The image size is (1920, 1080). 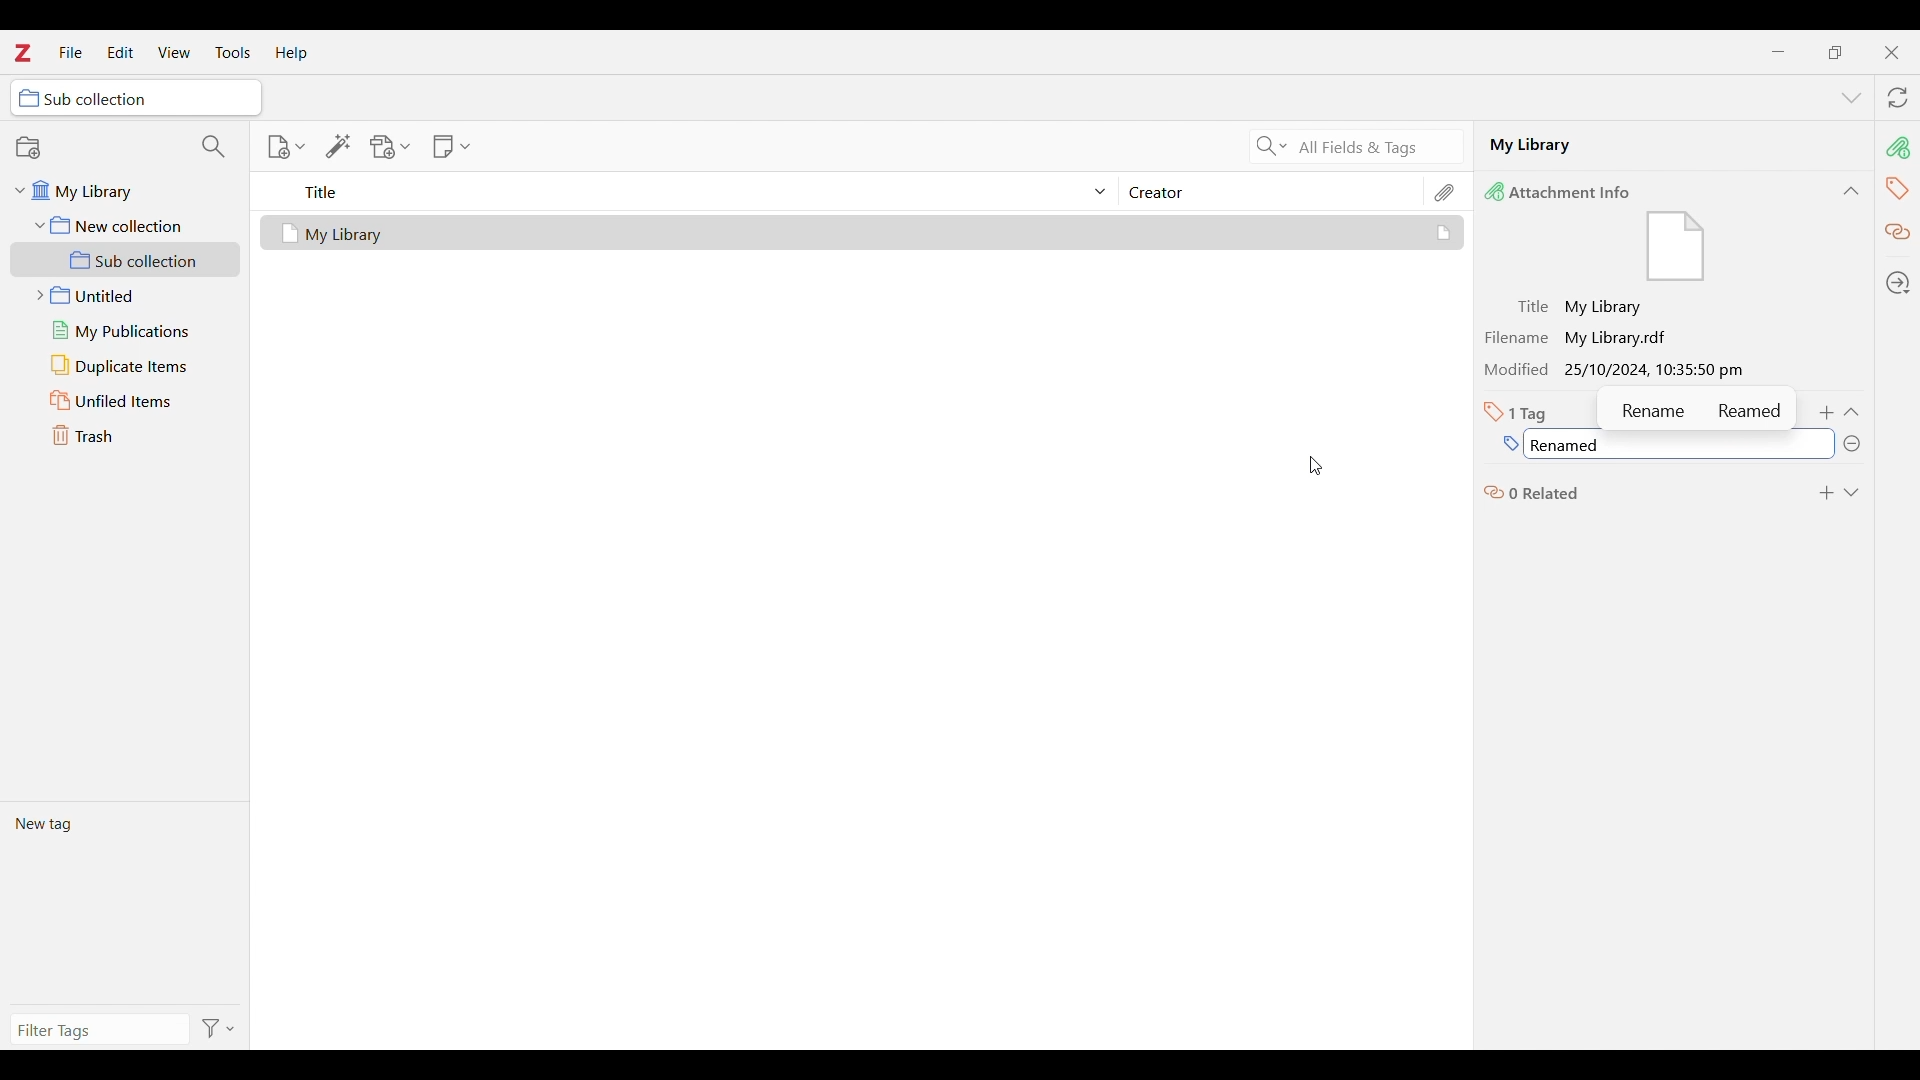 I want to click on Trash folder, so click(x=125, y=435).